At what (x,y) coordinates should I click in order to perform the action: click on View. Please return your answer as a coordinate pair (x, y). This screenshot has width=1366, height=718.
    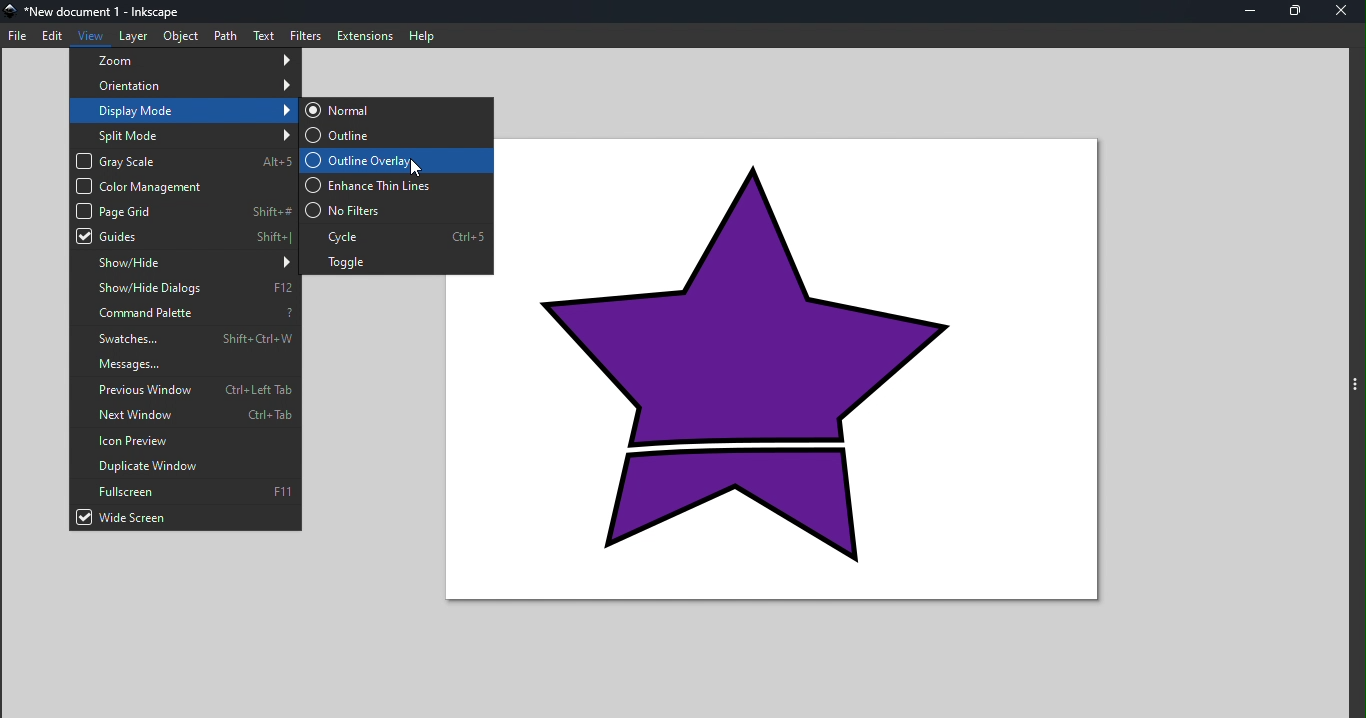
    Looking at the image, I should click on (93, 34).